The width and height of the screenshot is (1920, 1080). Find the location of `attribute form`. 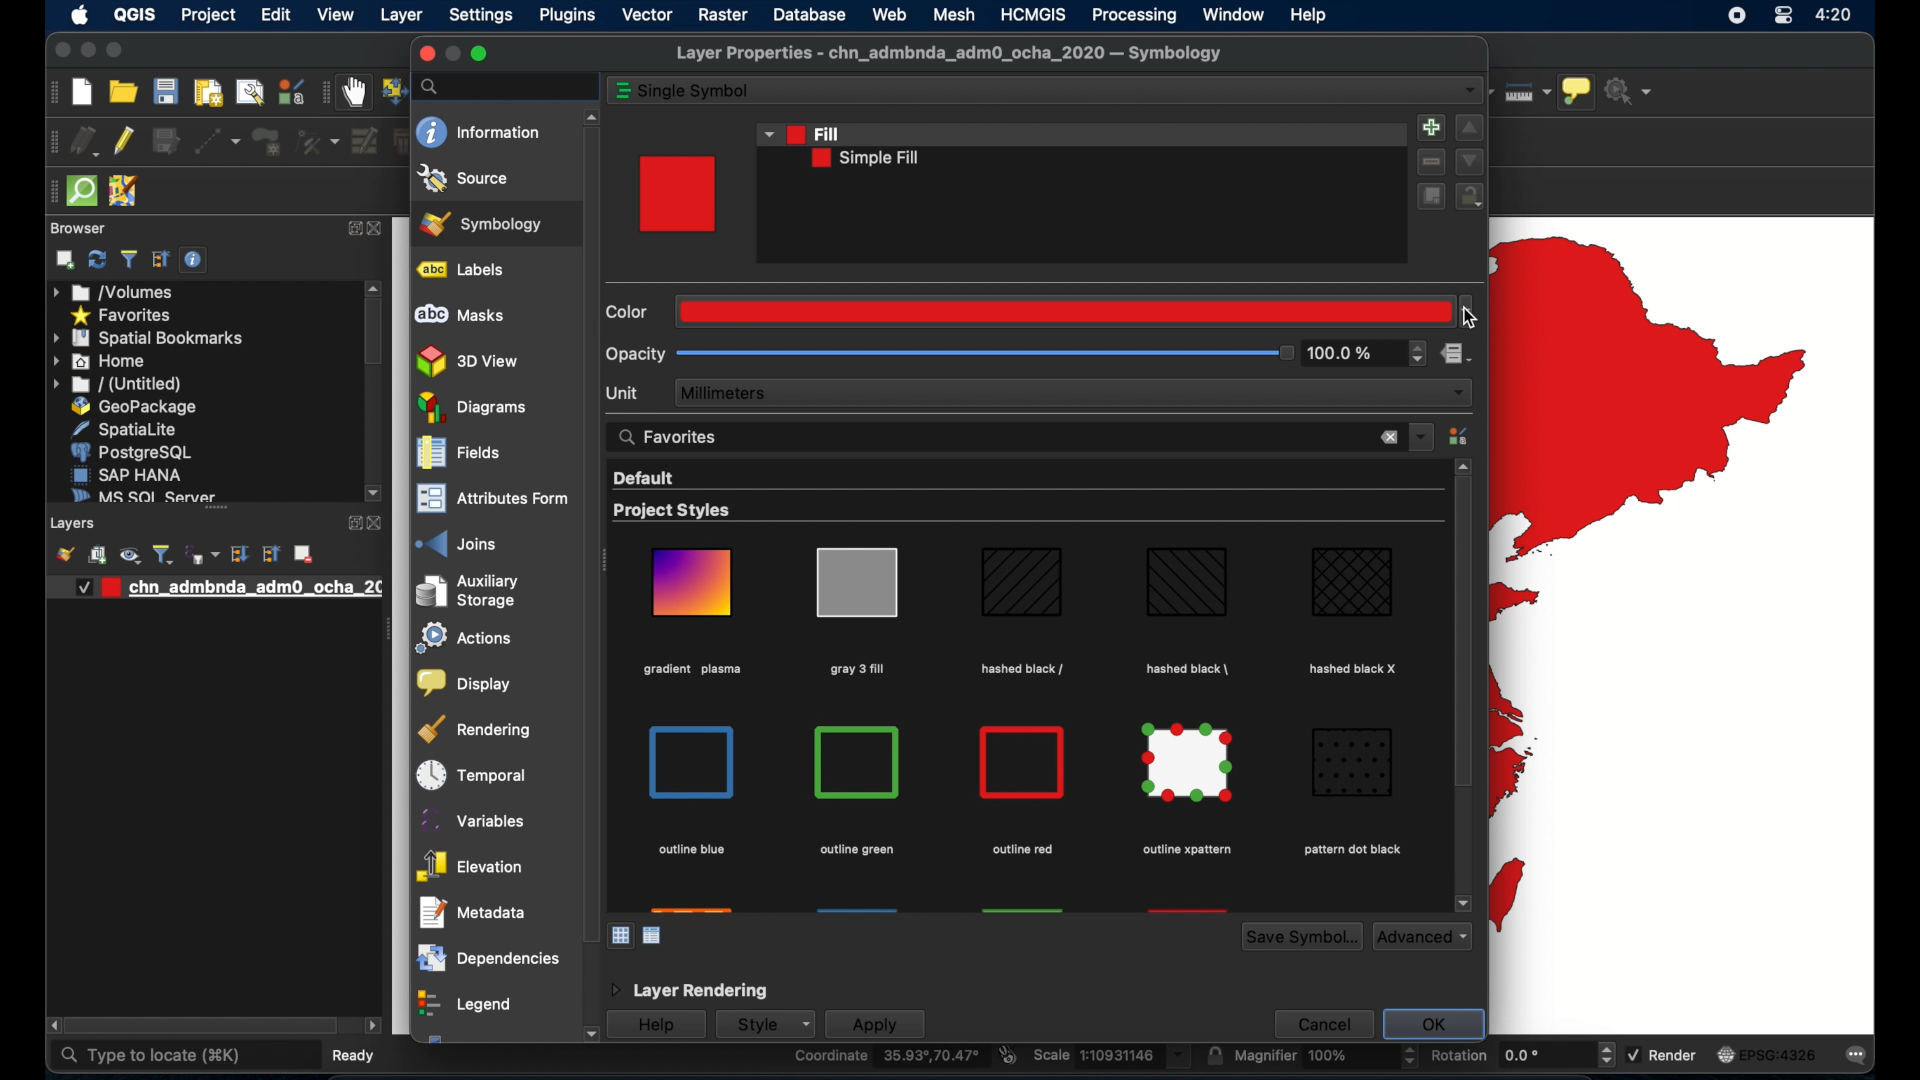

attribute form is located at coordinates (488, 500).